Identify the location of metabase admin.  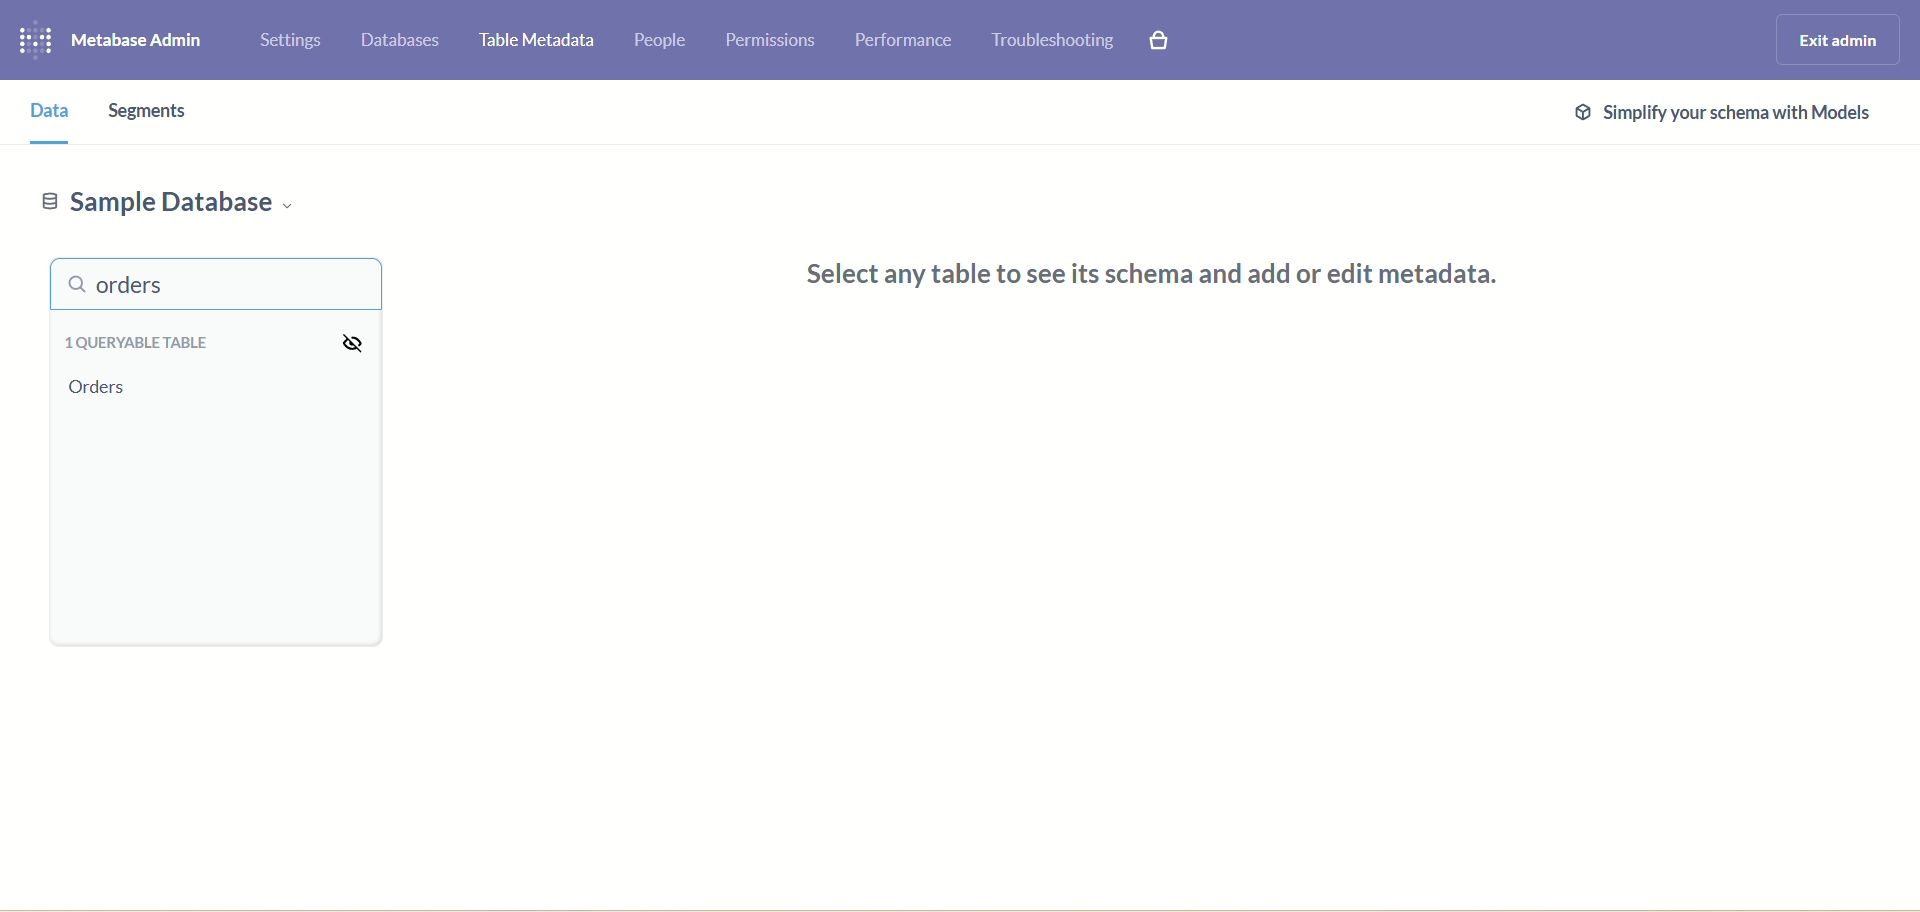
(140, 40).